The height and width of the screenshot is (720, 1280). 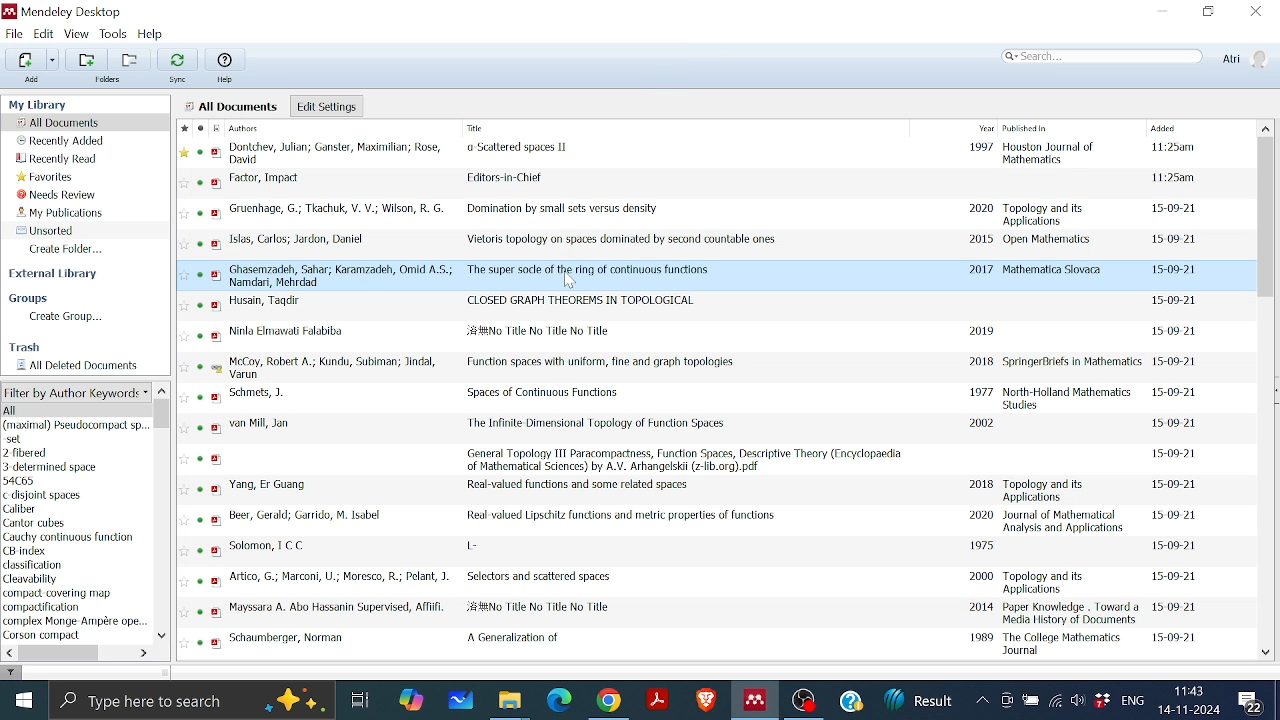 What do you see at coordinates (1257, 701) in the screenshot?
I see `Notifications` at bounding box center [1257, 701].